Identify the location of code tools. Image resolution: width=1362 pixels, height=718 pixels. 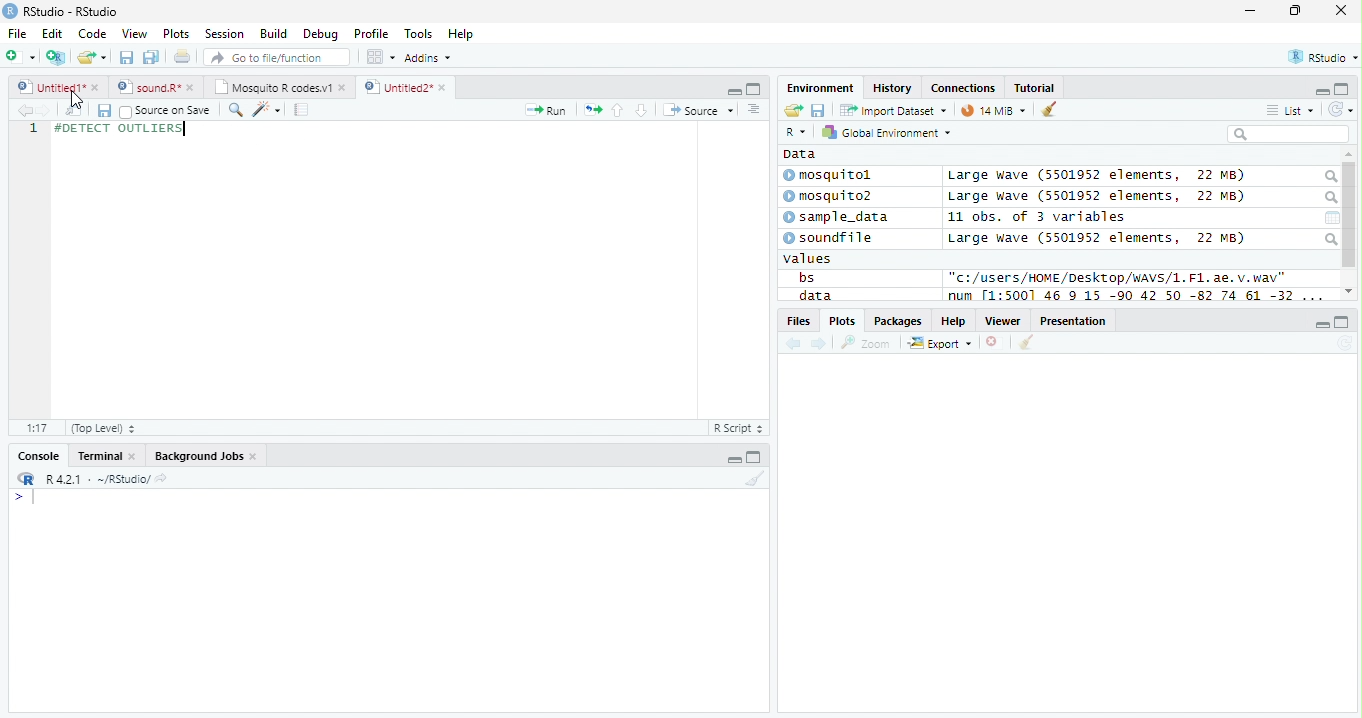
(267, 110).